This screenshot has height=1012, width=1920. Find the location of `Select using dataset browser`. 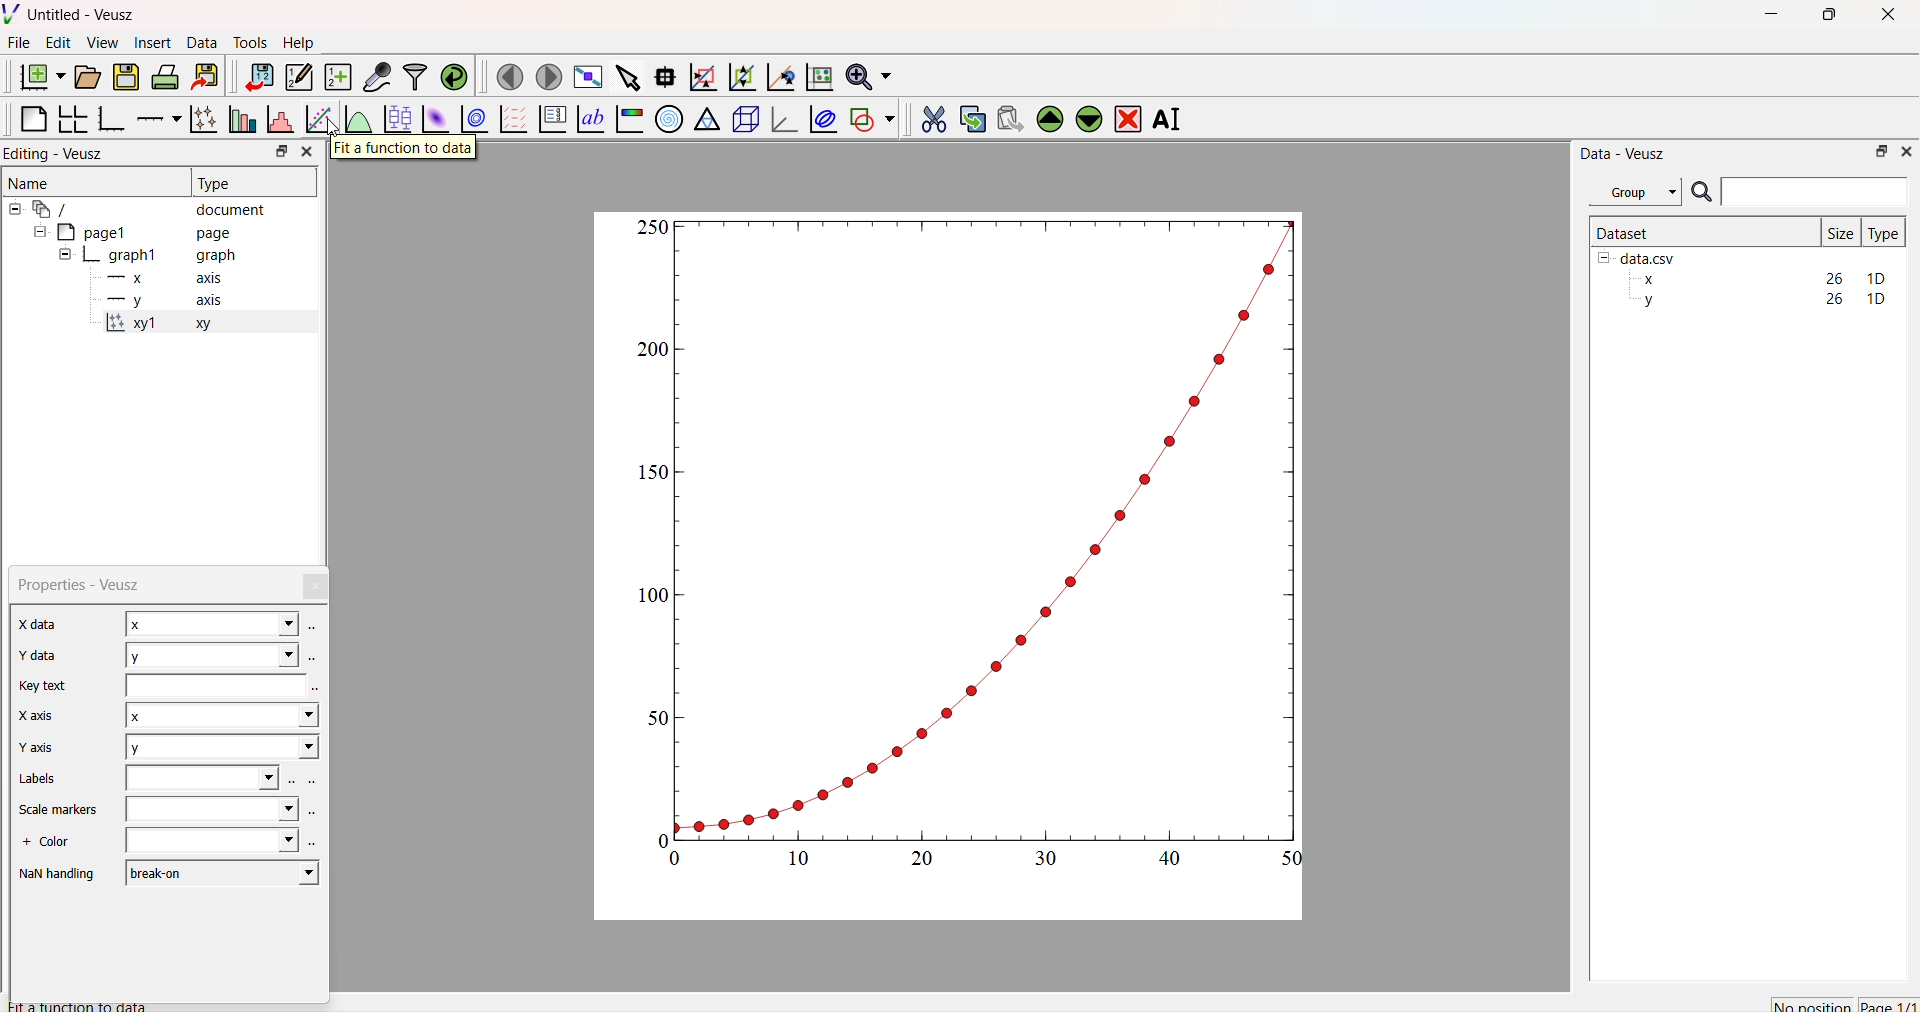

Select using dataset browser is located at coordinates (317, 812).